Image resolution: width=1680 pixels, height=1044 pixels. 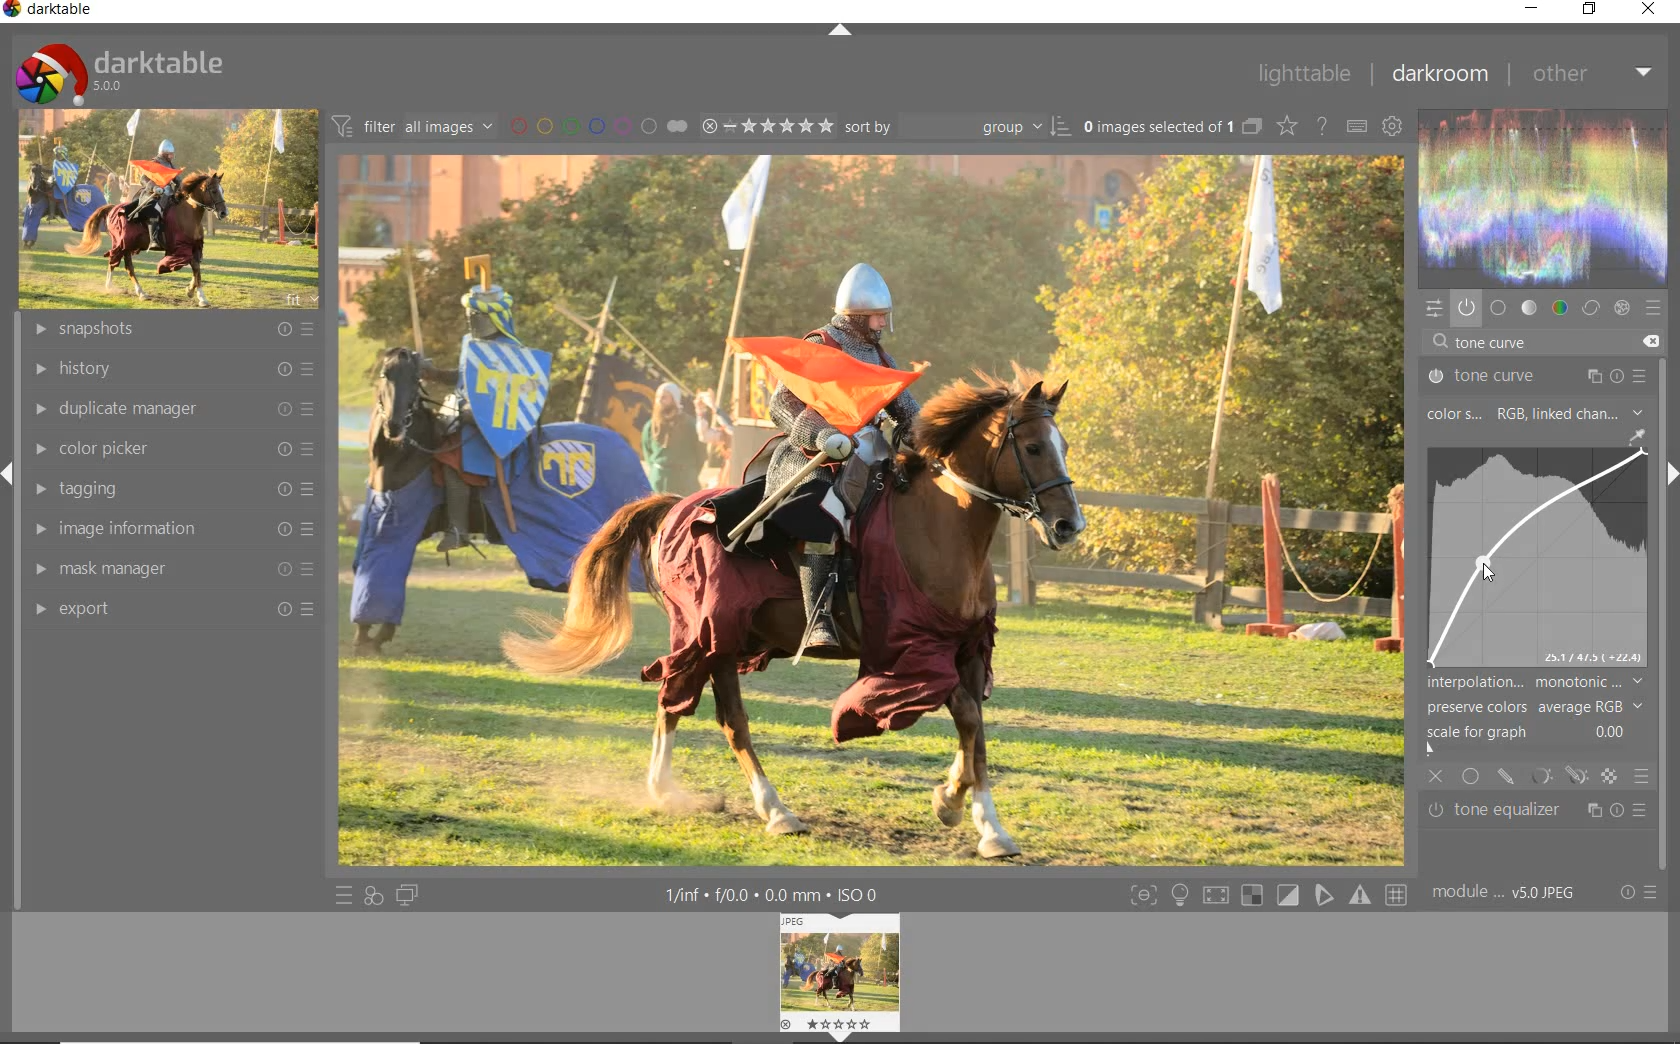 What do you see at coordinates (1533, 415) in the screenshot?
I see `color space` at bounding box center [1533, 415].